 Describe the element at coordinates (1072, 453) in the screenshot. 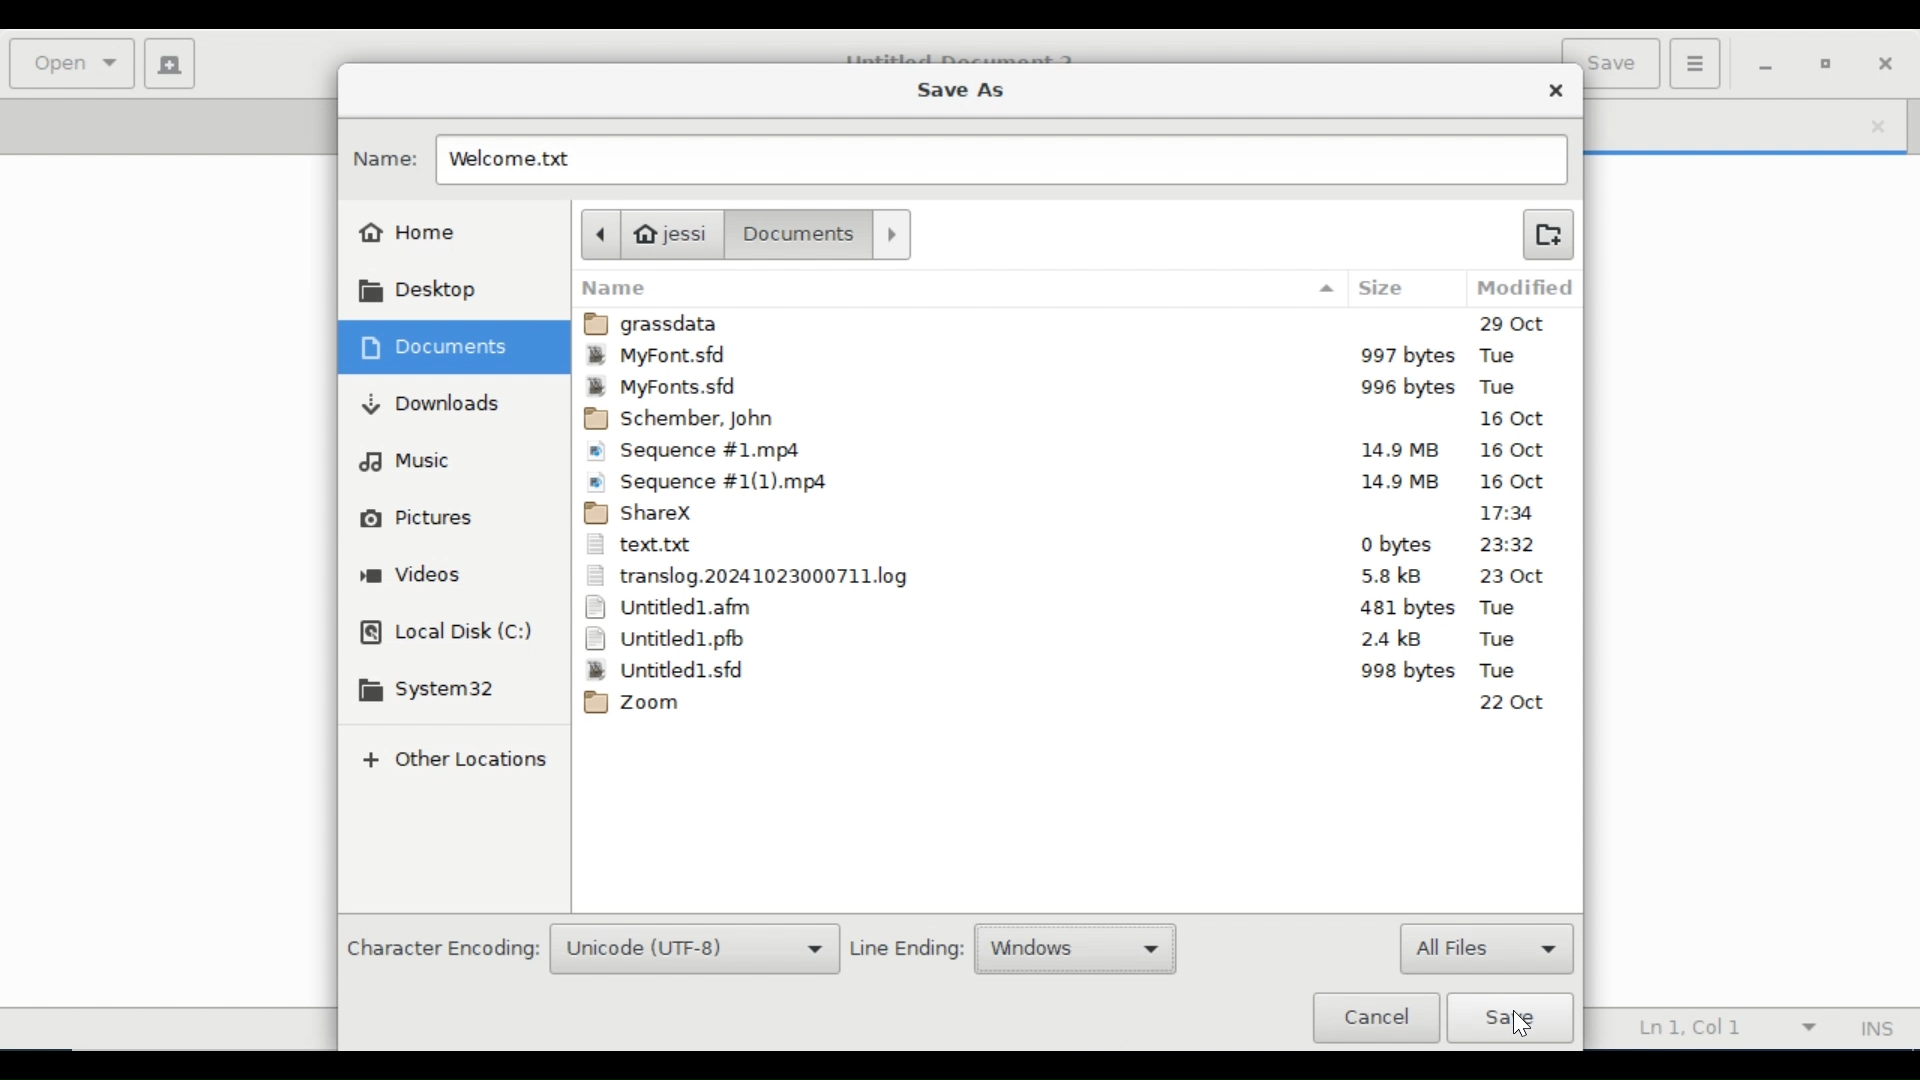

I see `Sequence #1mp4 14.9 MB 16Oct` at that location.